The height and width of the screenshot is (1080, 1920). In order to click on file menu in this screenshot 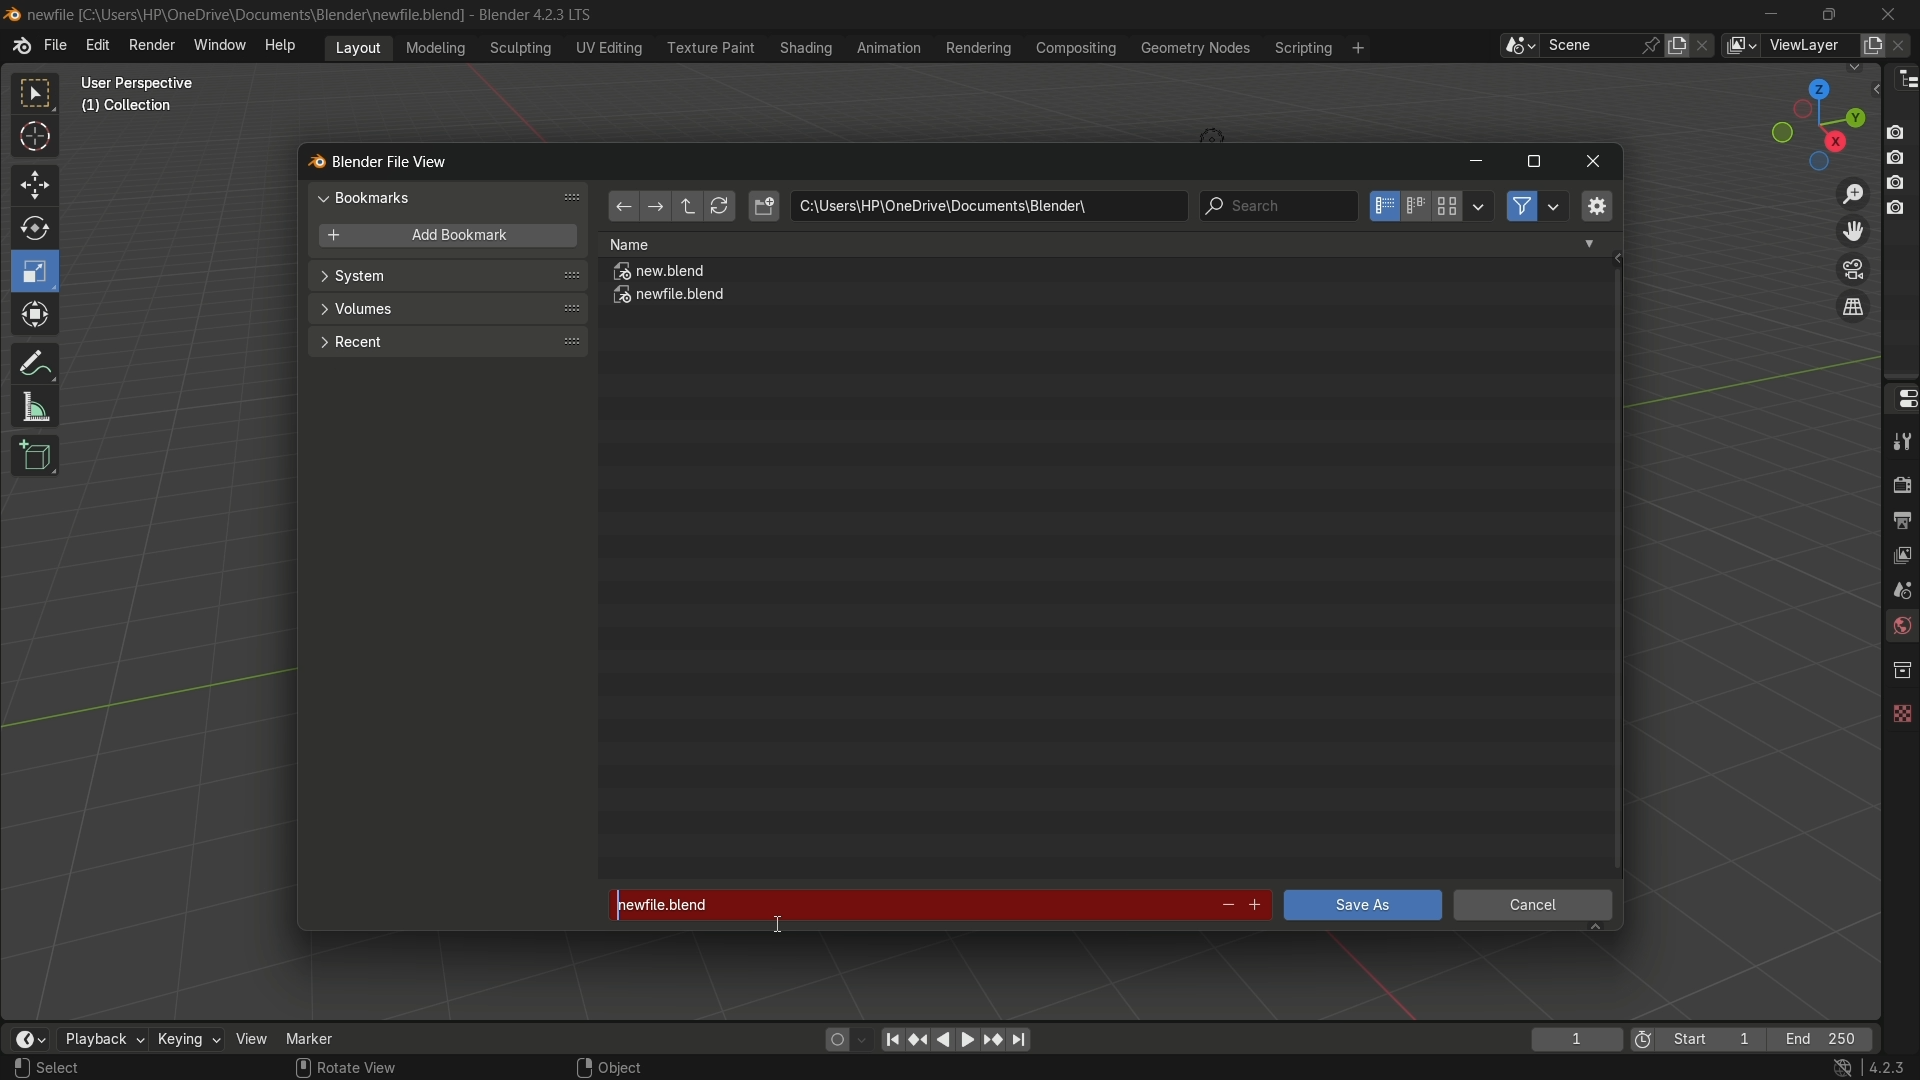, I will do `click(55, 46)`.